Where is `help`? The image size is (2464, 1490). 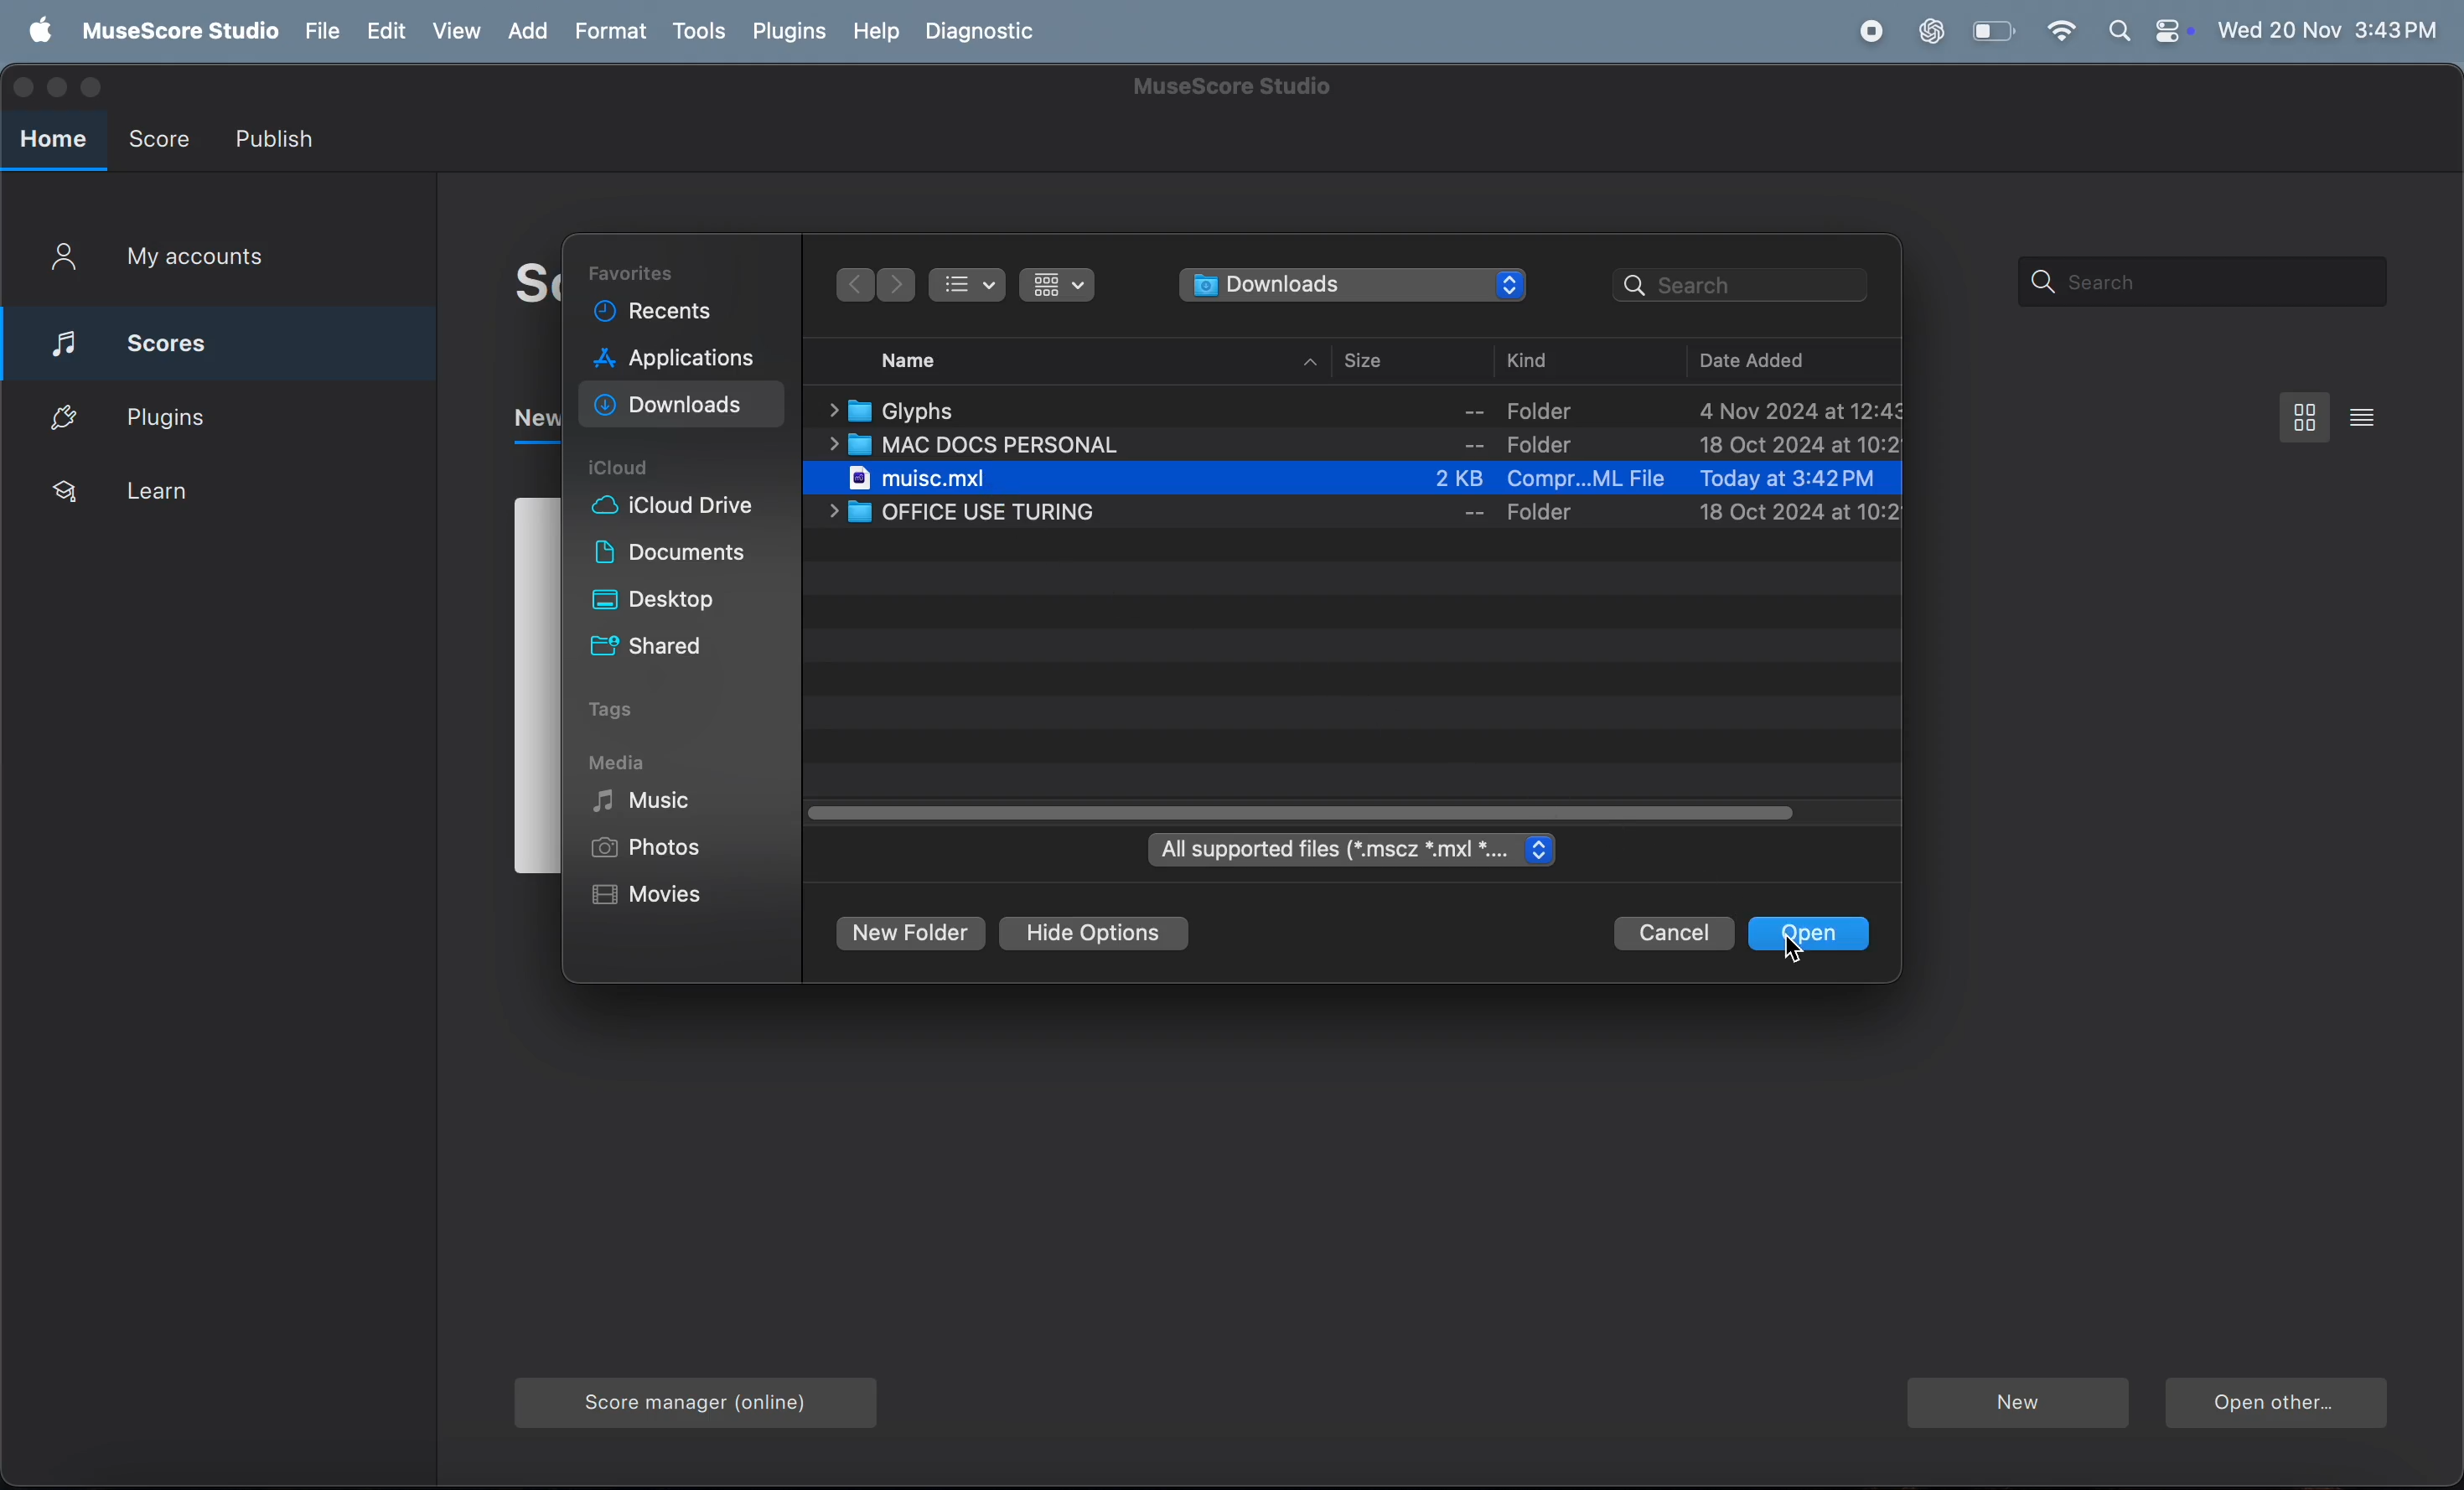
help is located at coordinates (878, 30).